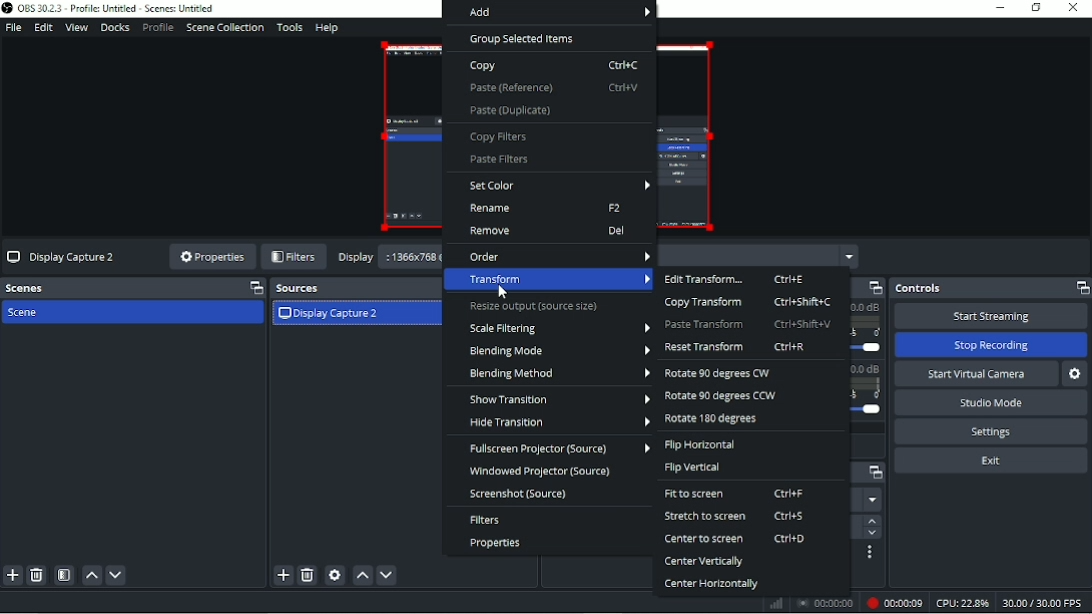 The width and height of the screenshot is (1092, 614). What do you see at coordinates (1044, 603) in the screenshot?
I see `30.00/30.00 FPS` at bounding box center [1044, 603].